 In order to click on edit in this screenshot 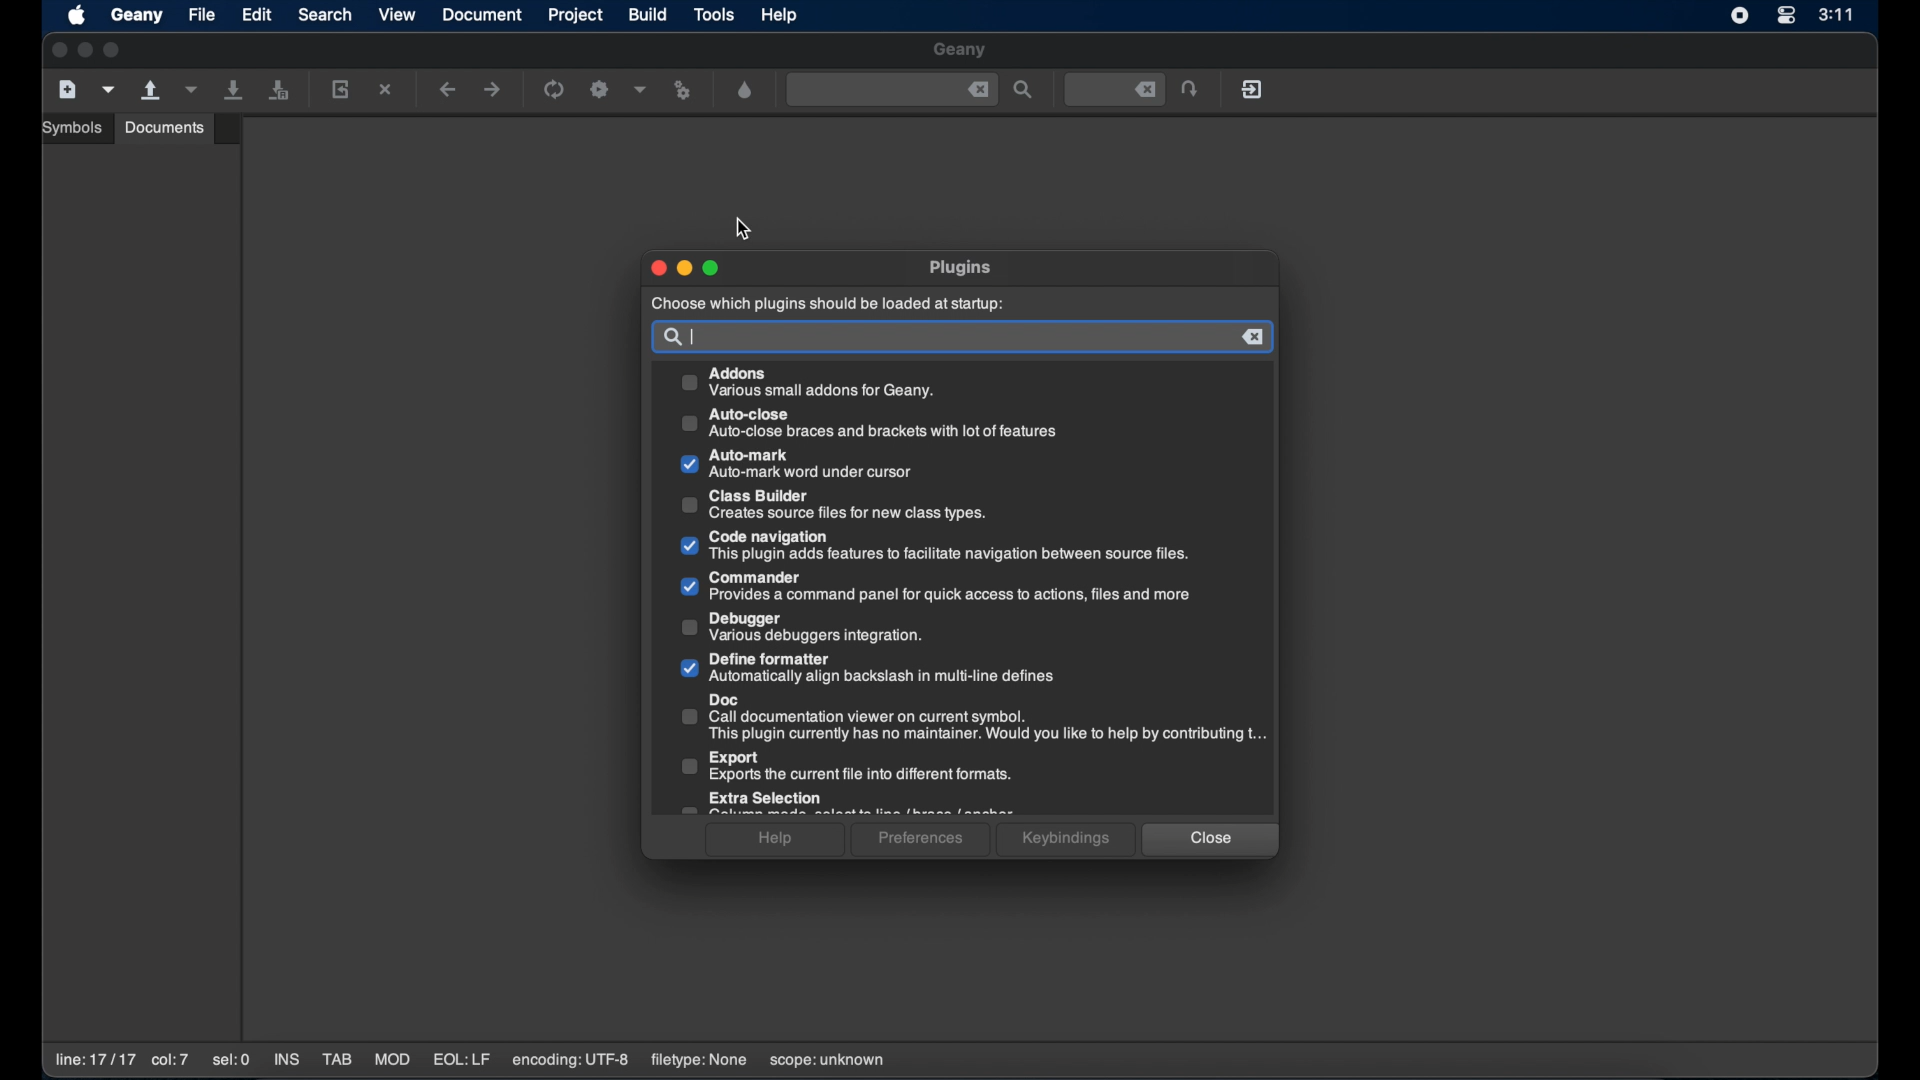, I will do `click(257, 14)`.